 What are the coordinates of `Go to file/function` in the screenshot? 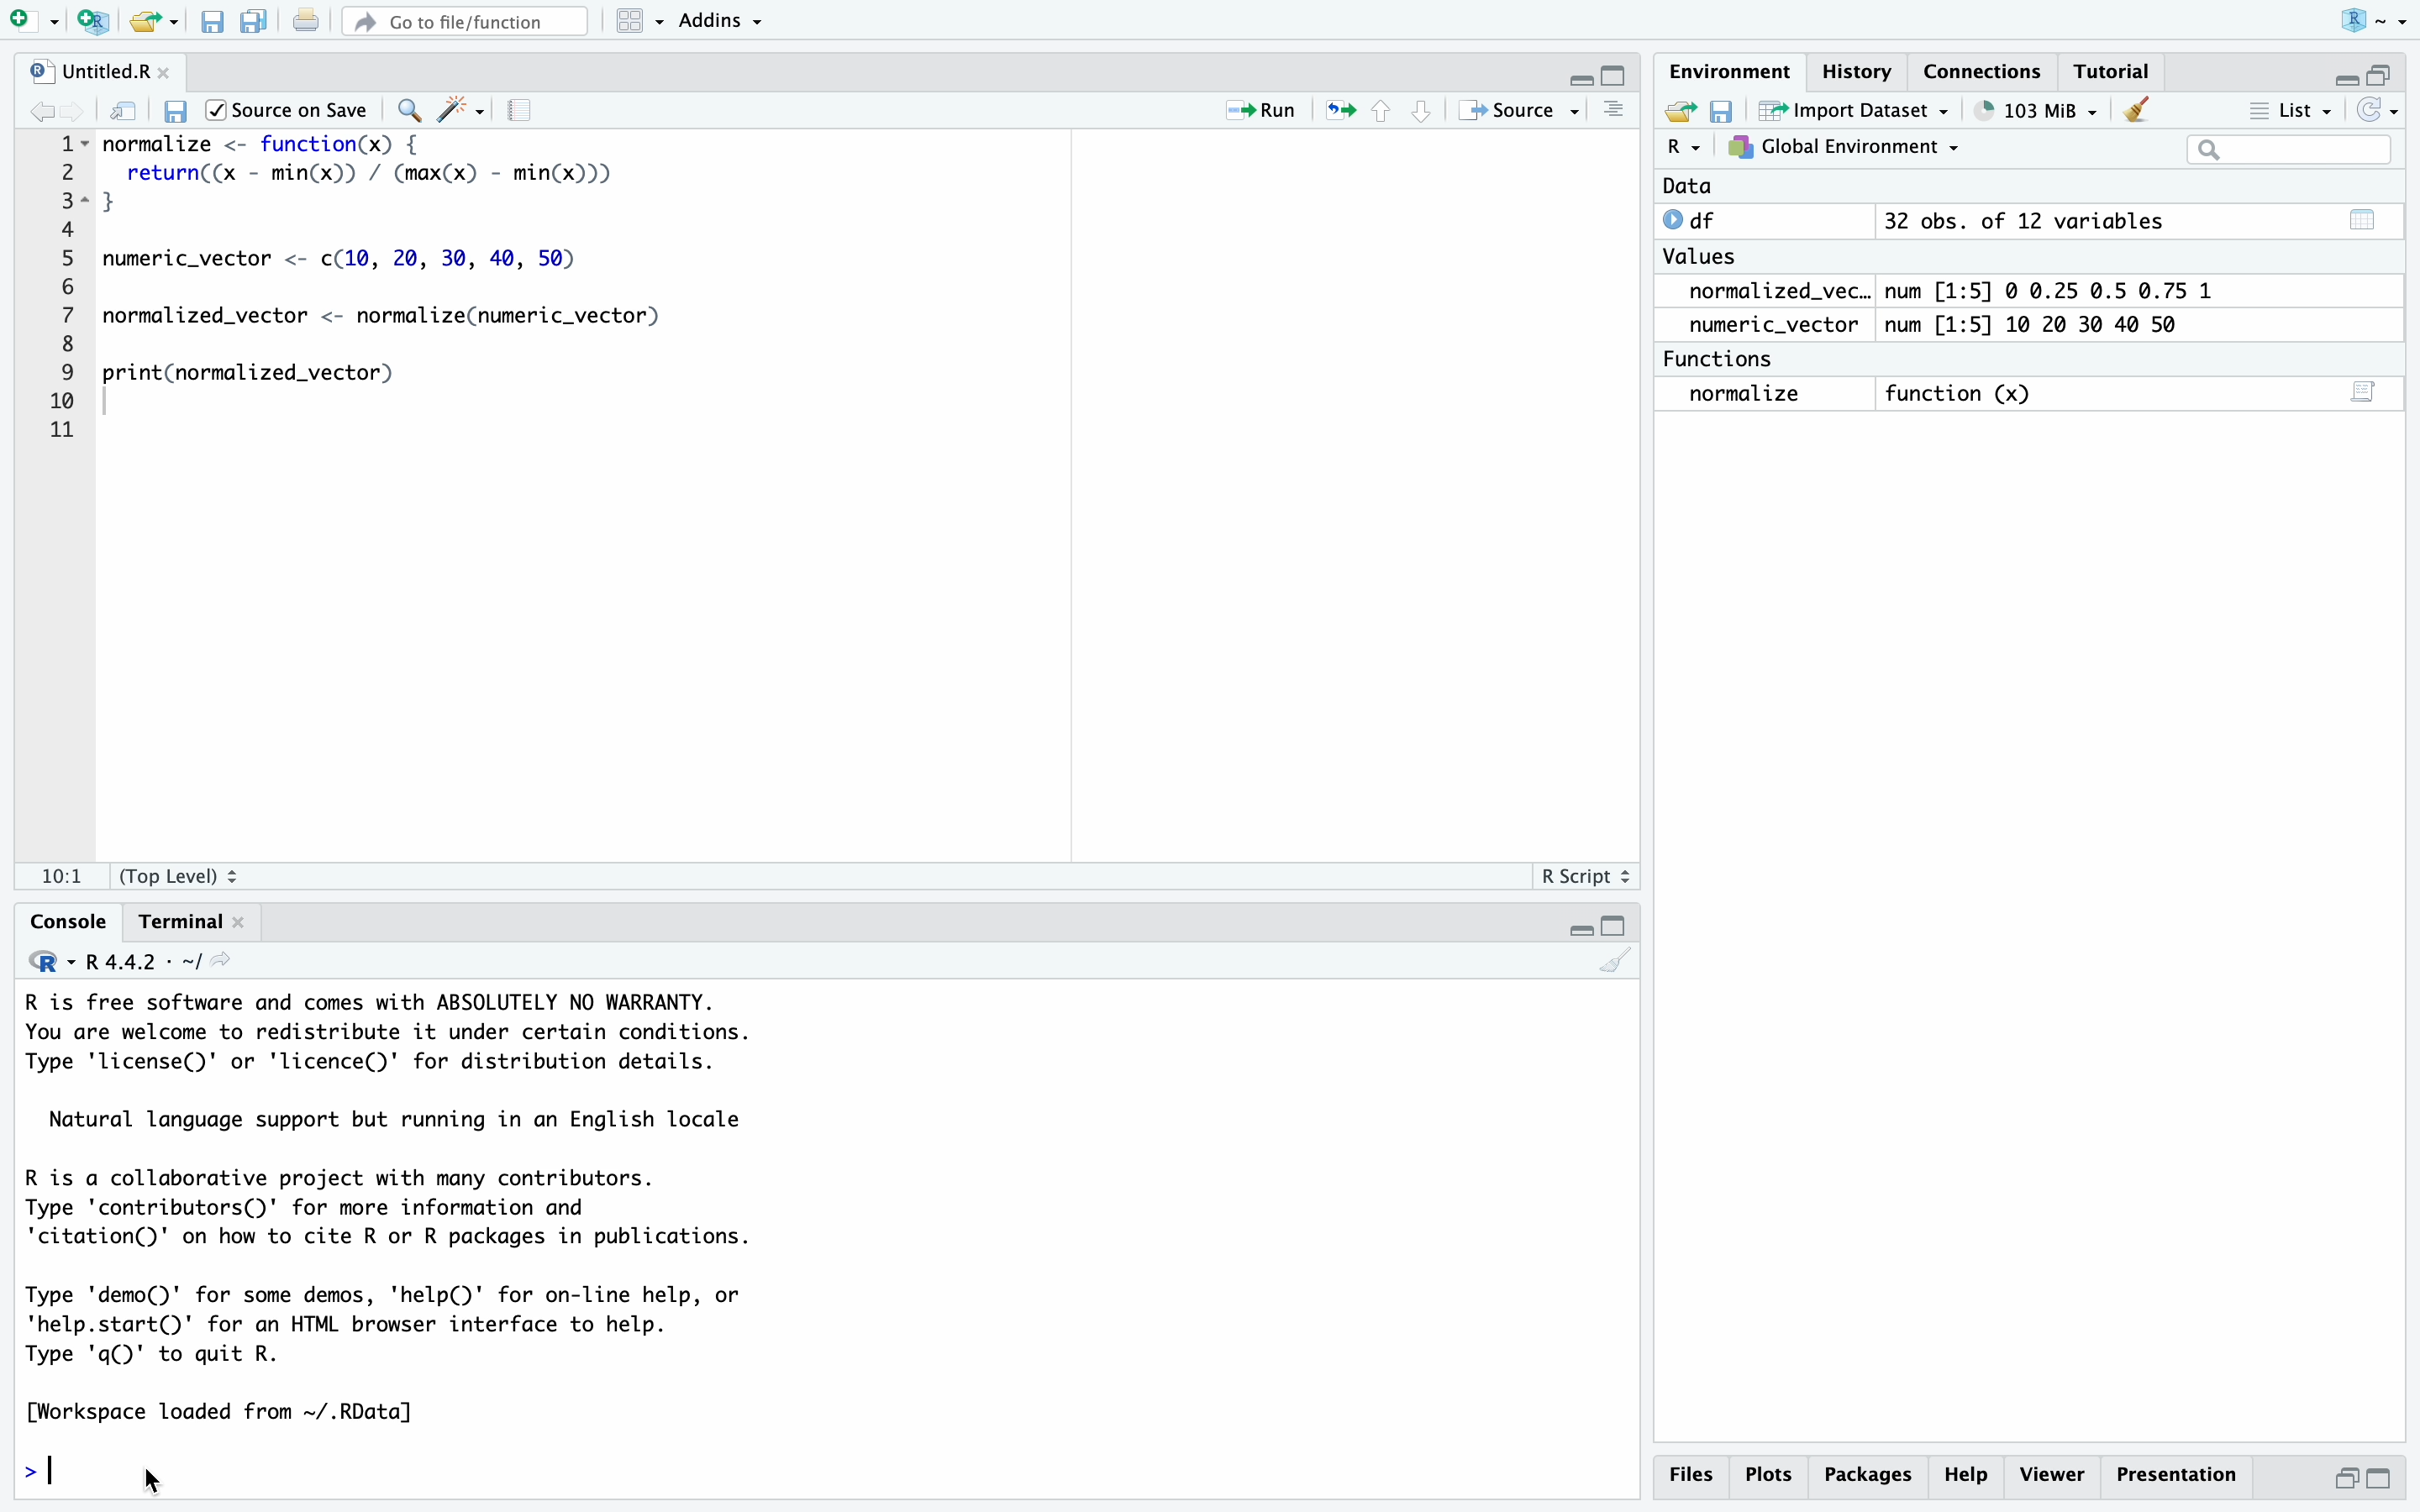 It's located at (465, 24).